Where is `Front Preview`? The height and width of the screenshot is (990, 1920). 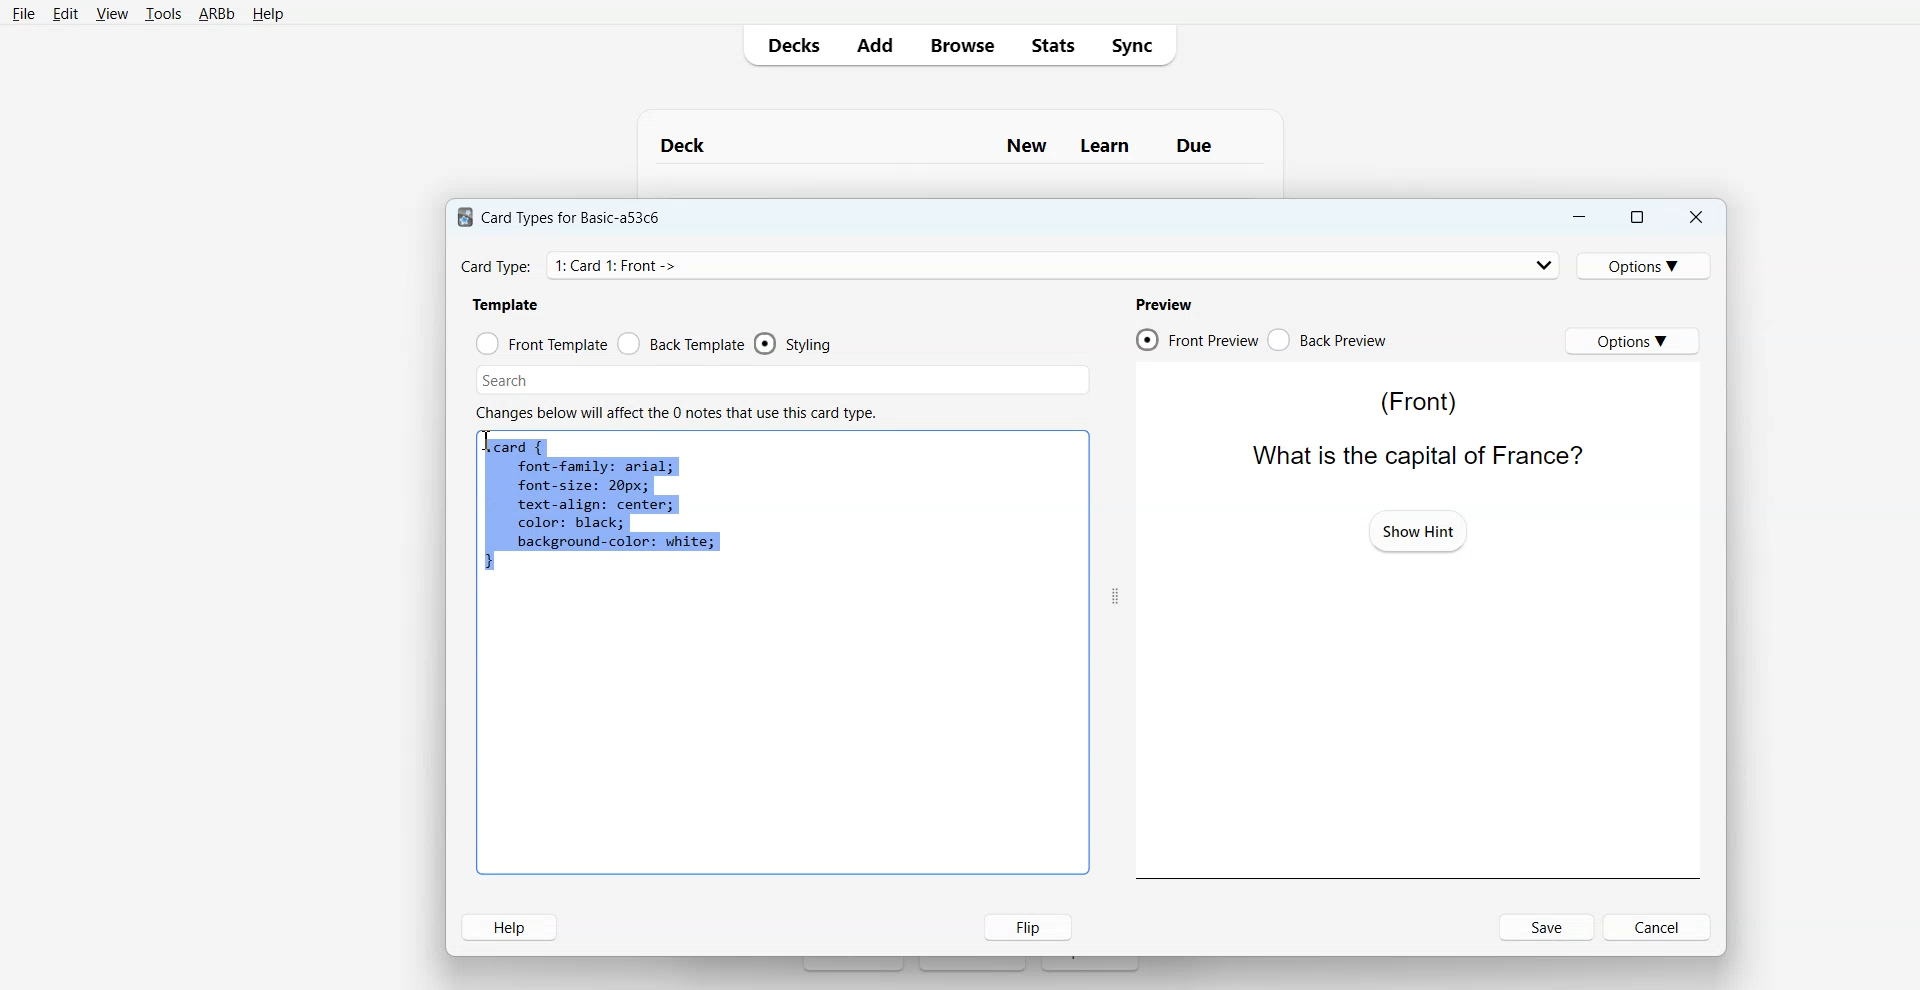
Front Preview is located at coordinates (1196, 340).